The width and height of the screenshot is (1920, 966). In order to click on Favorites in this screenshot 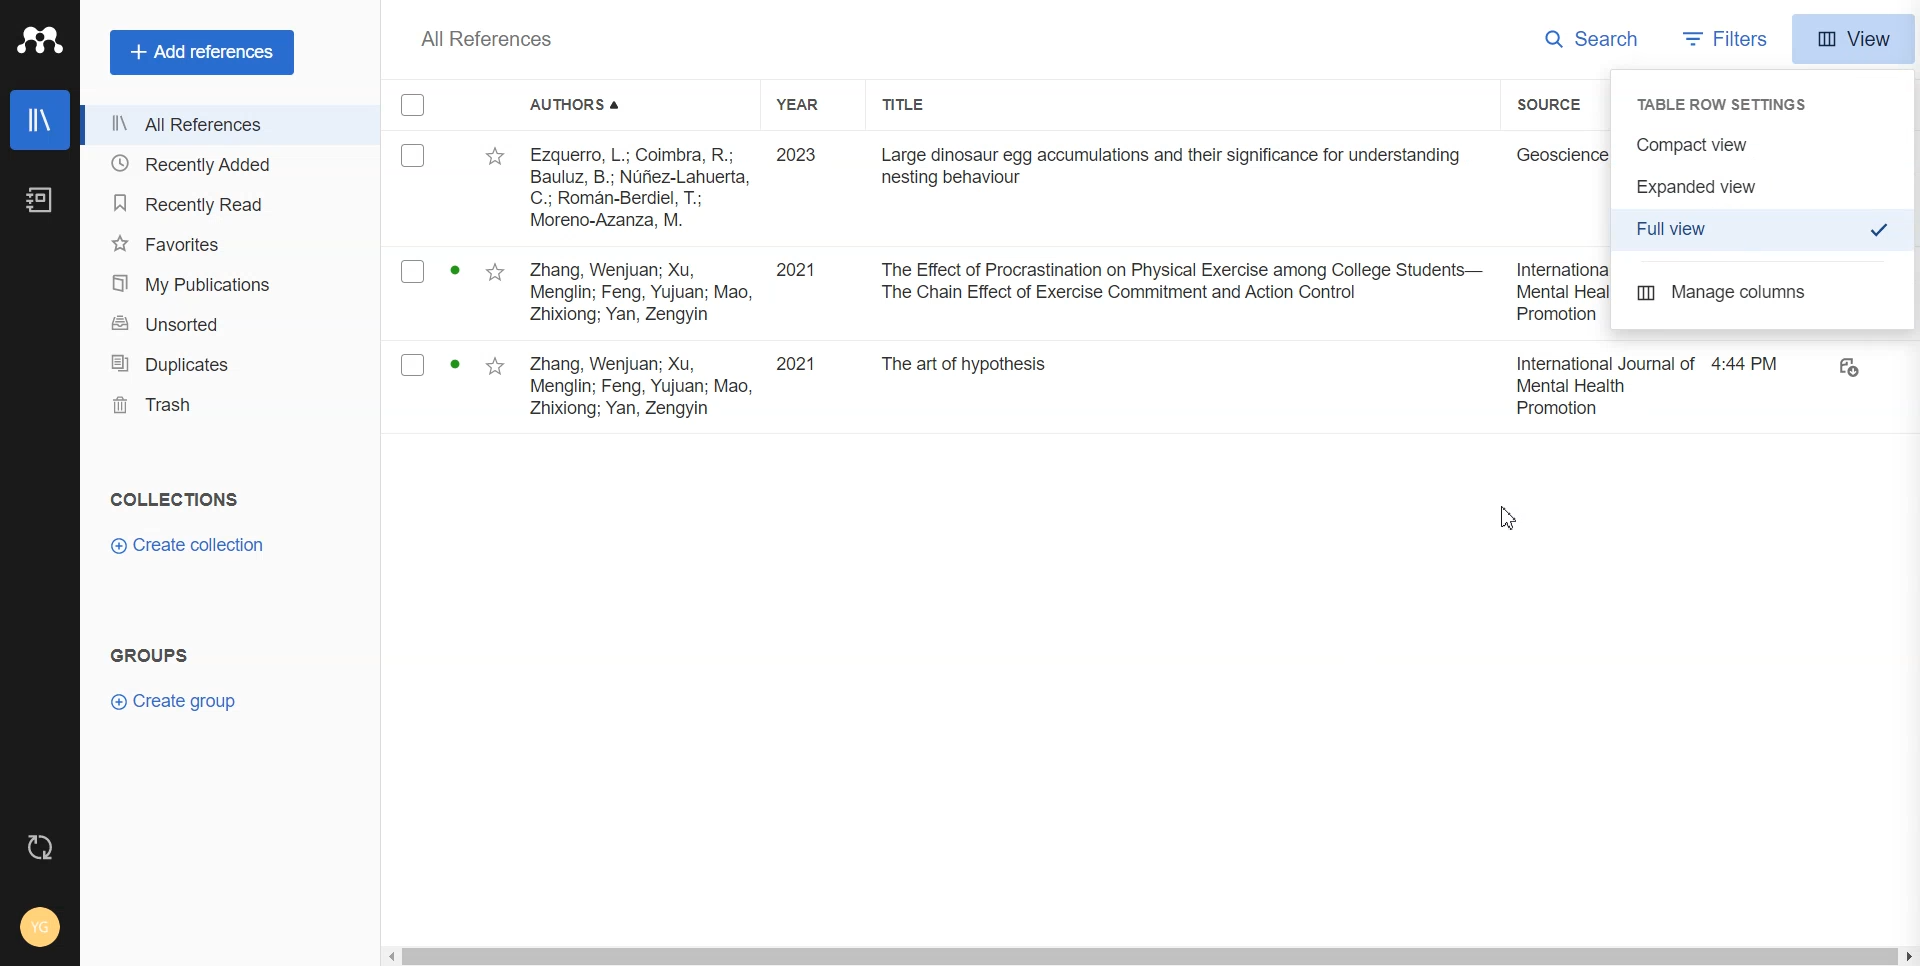, I will do `click(211, 244)`.